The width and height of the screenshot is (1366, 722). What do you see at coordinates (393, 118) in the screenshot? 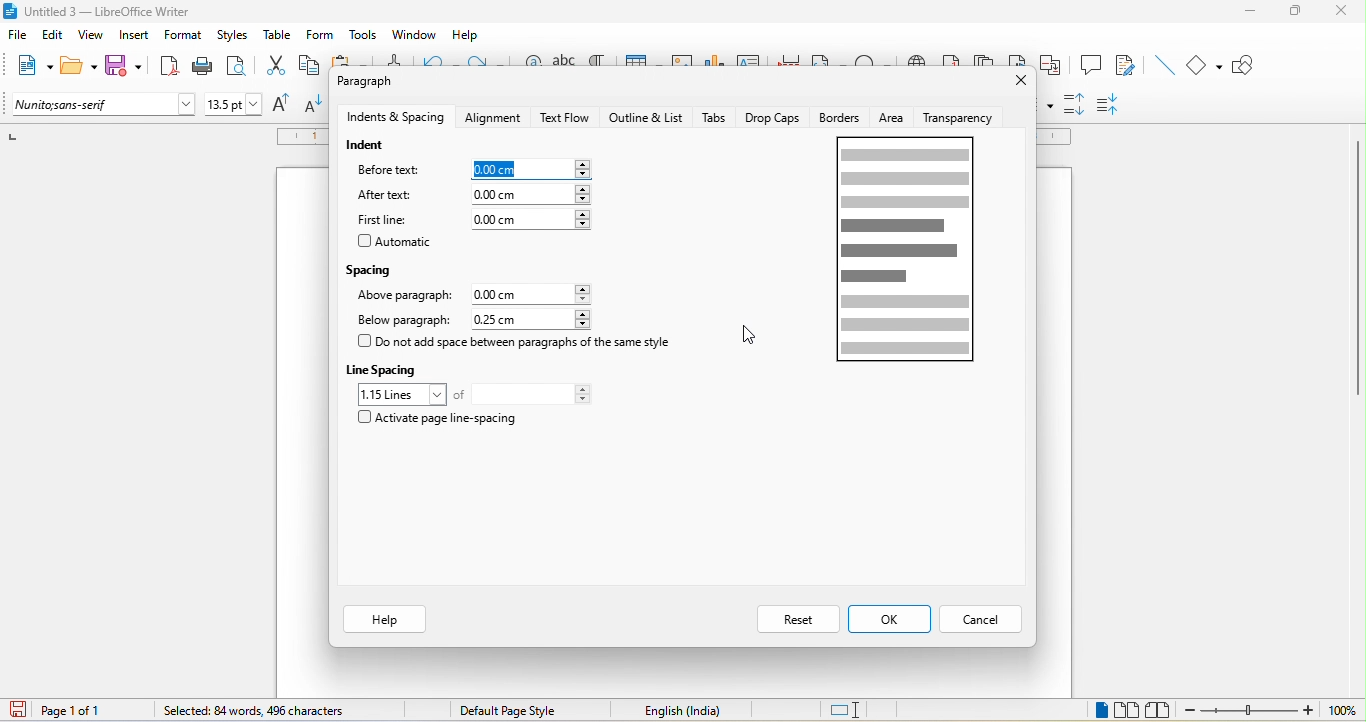
I see `indents and spacing` at bounding box center [393, 118].